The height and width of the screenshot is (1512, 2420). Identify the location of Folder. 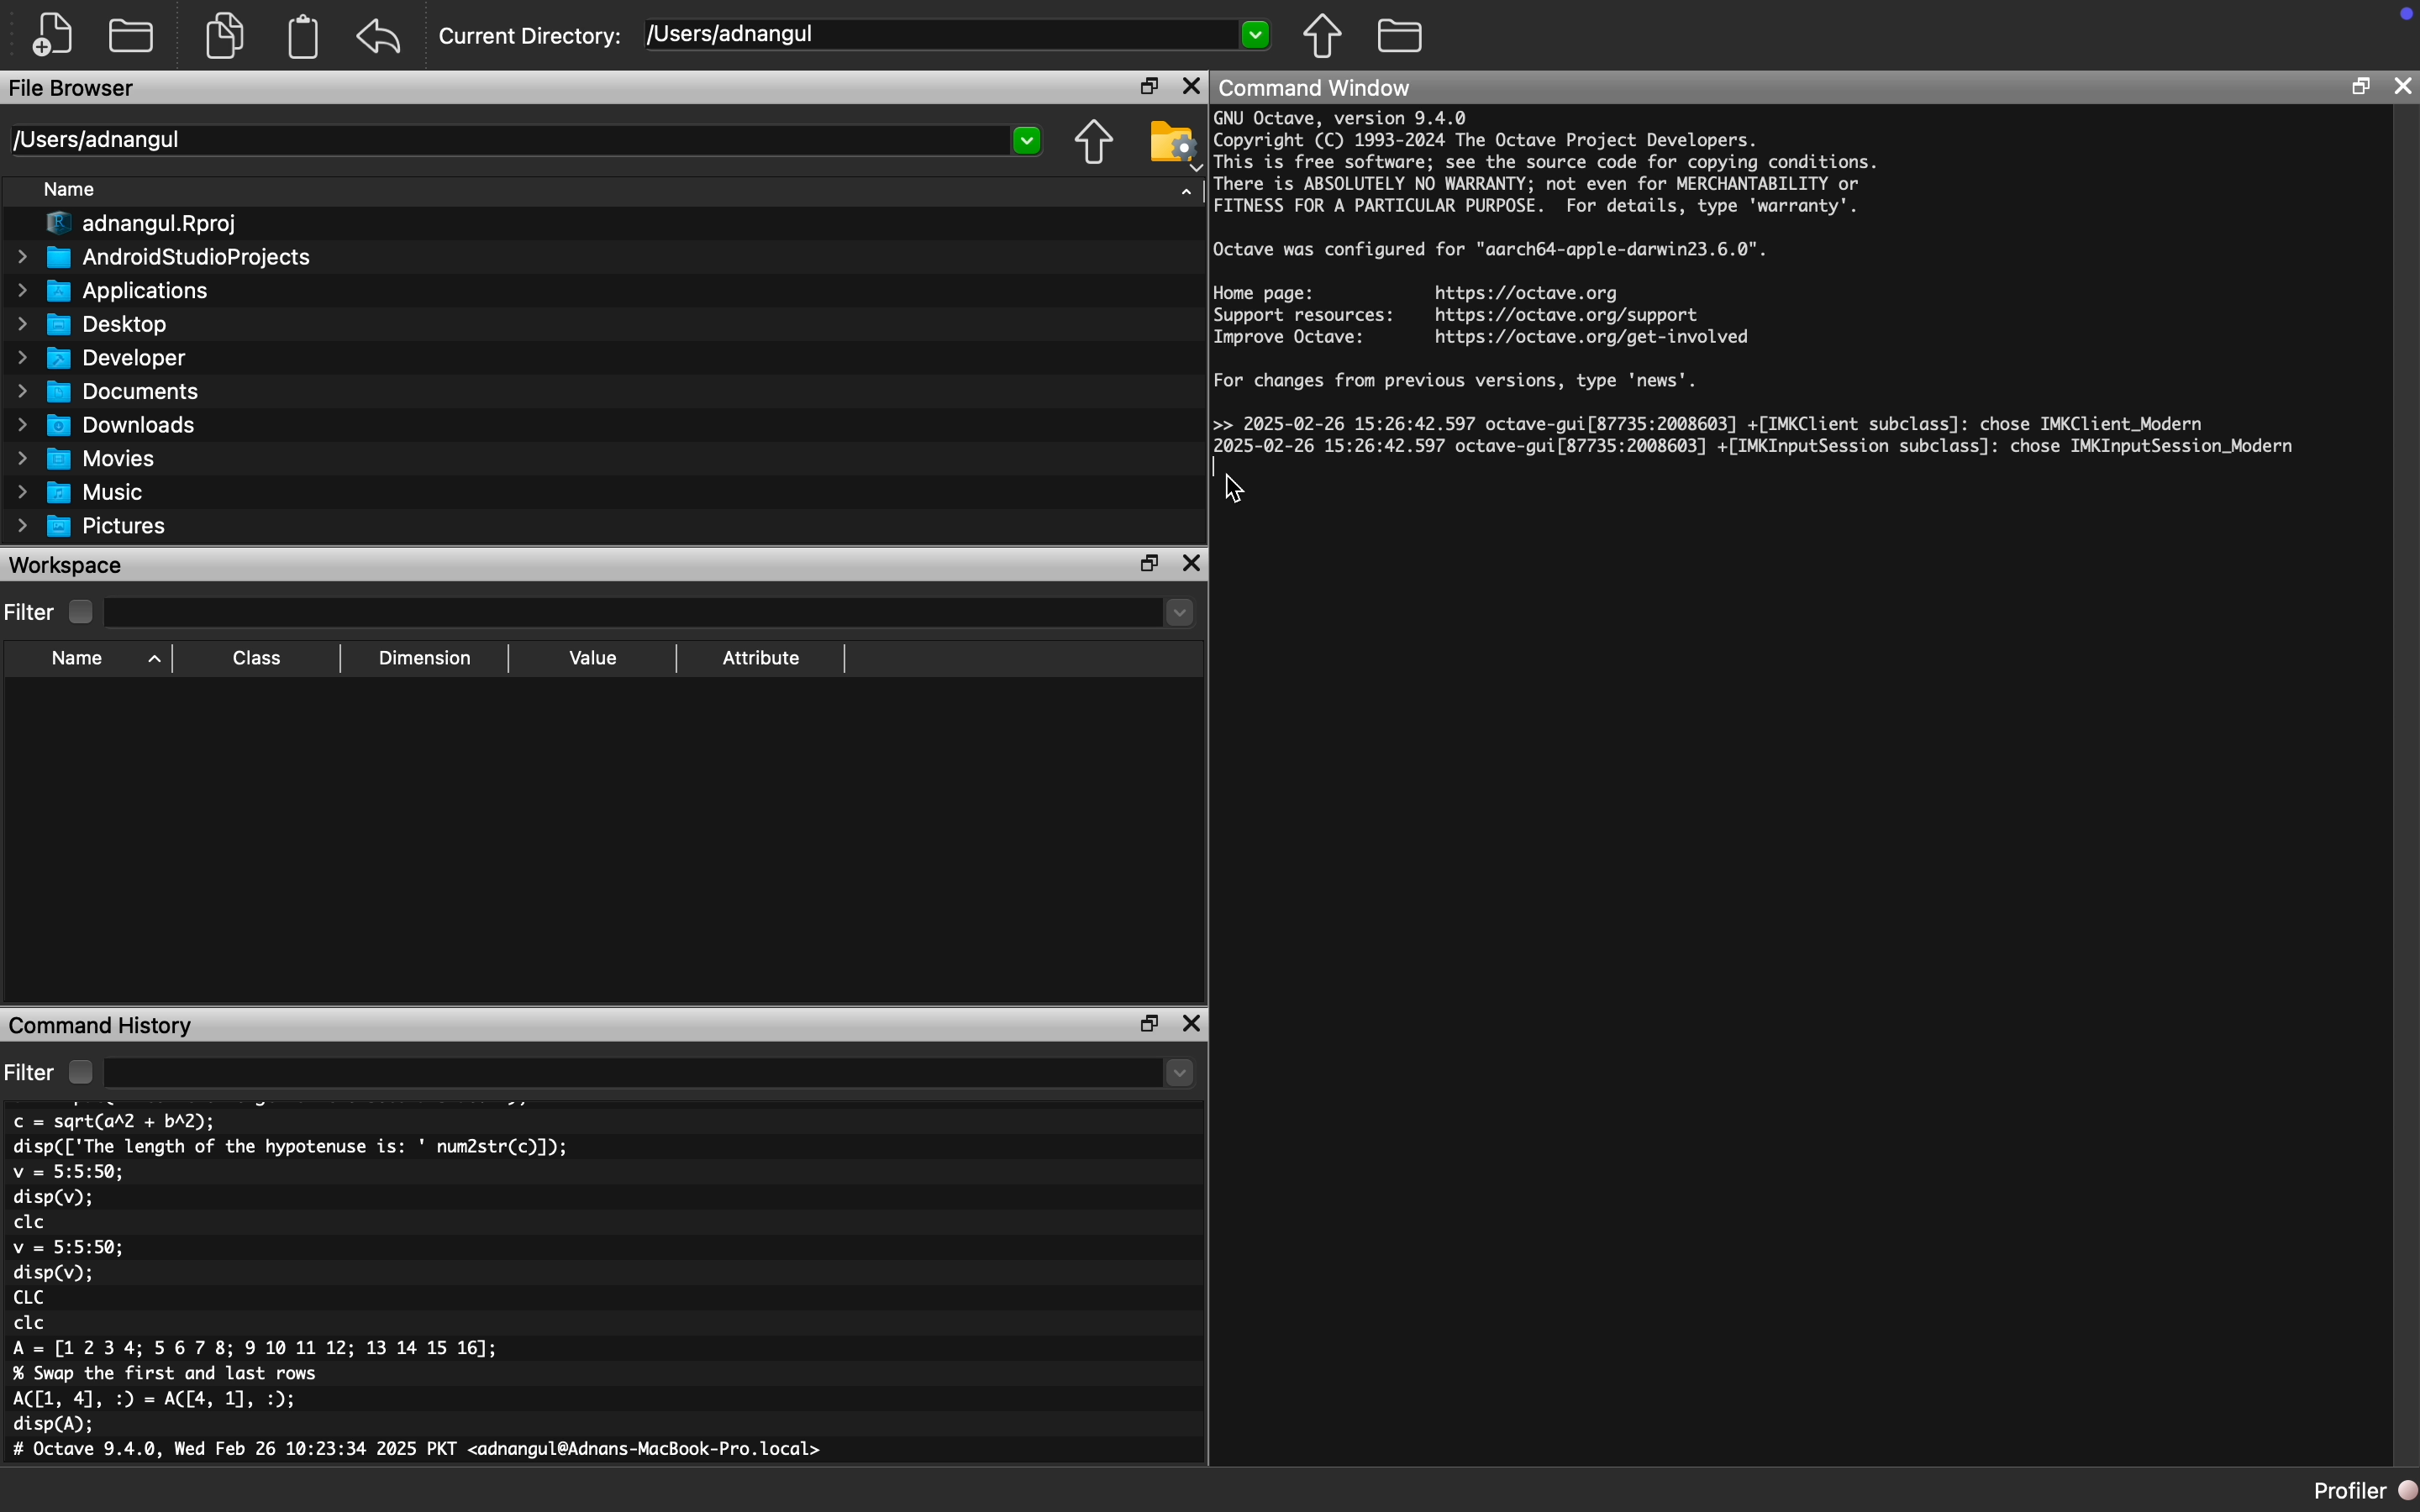
(1402, 36).